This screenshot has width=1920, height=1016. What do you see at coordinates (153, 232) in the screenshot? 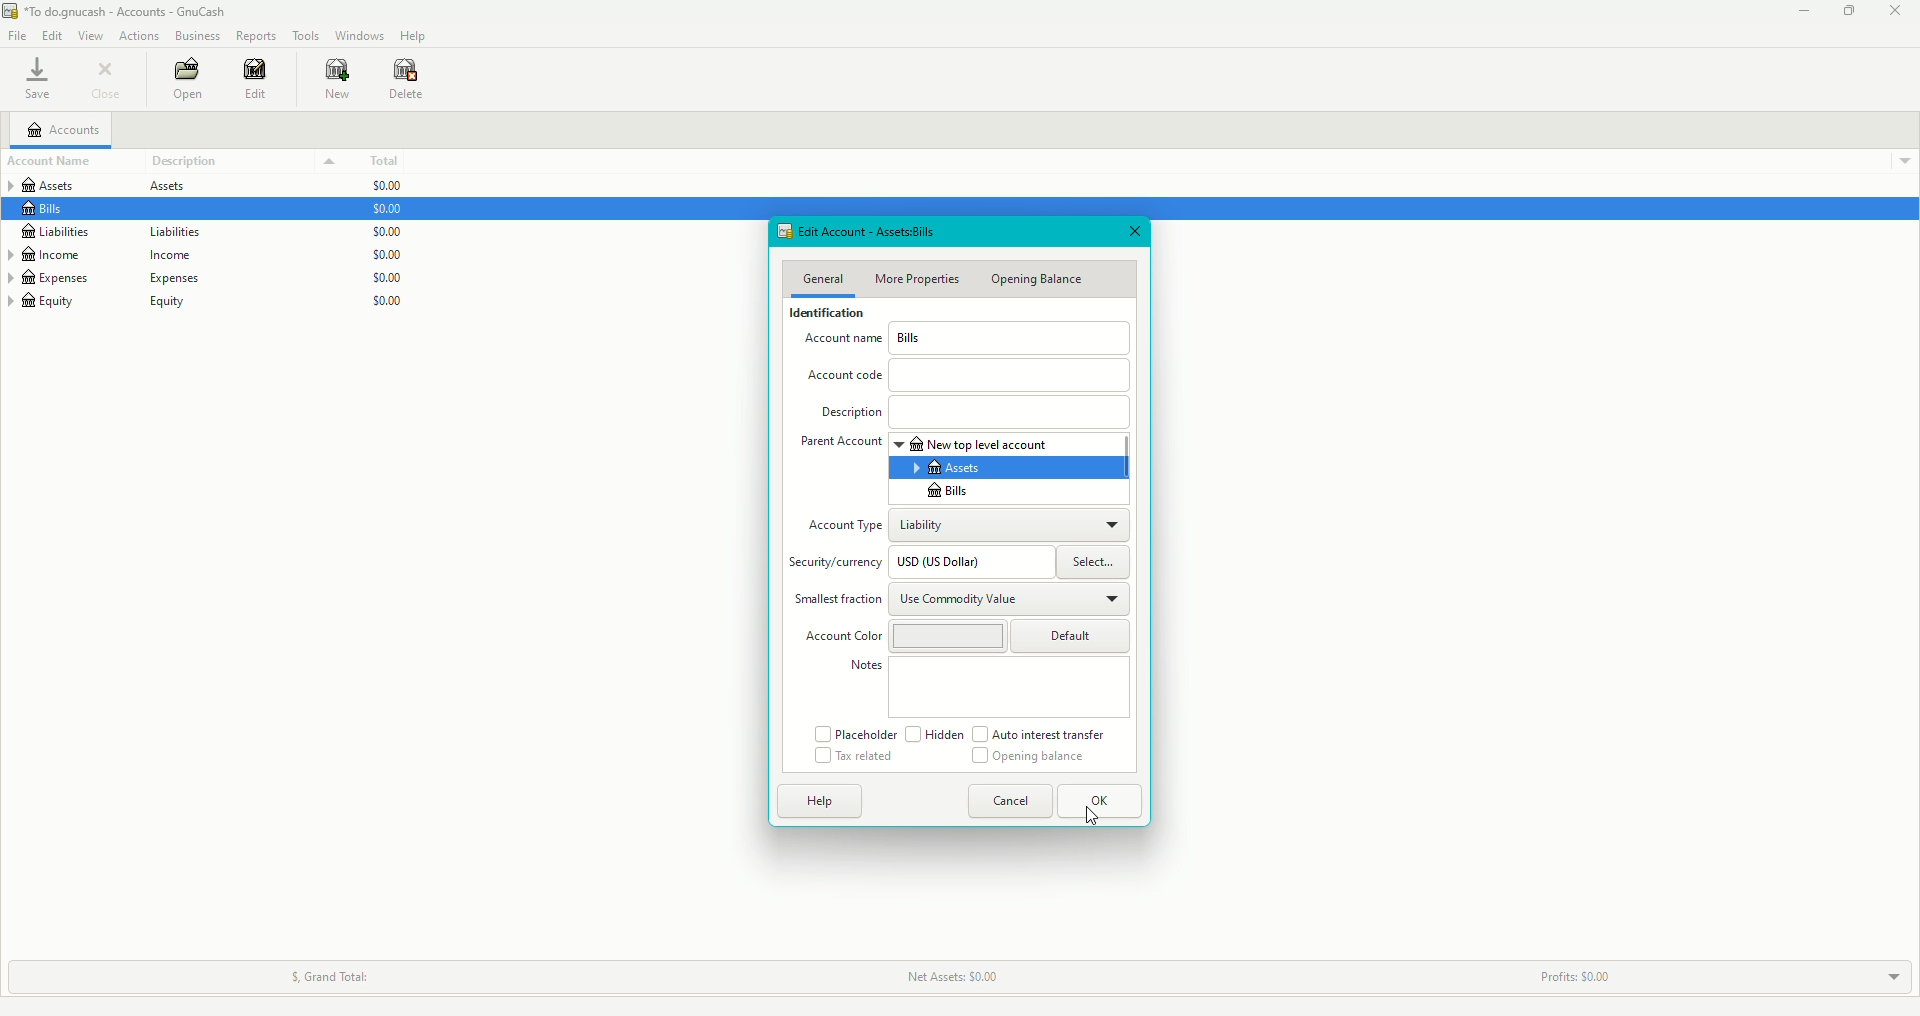
I see `Liabilities` at bounding box center [153, 232].